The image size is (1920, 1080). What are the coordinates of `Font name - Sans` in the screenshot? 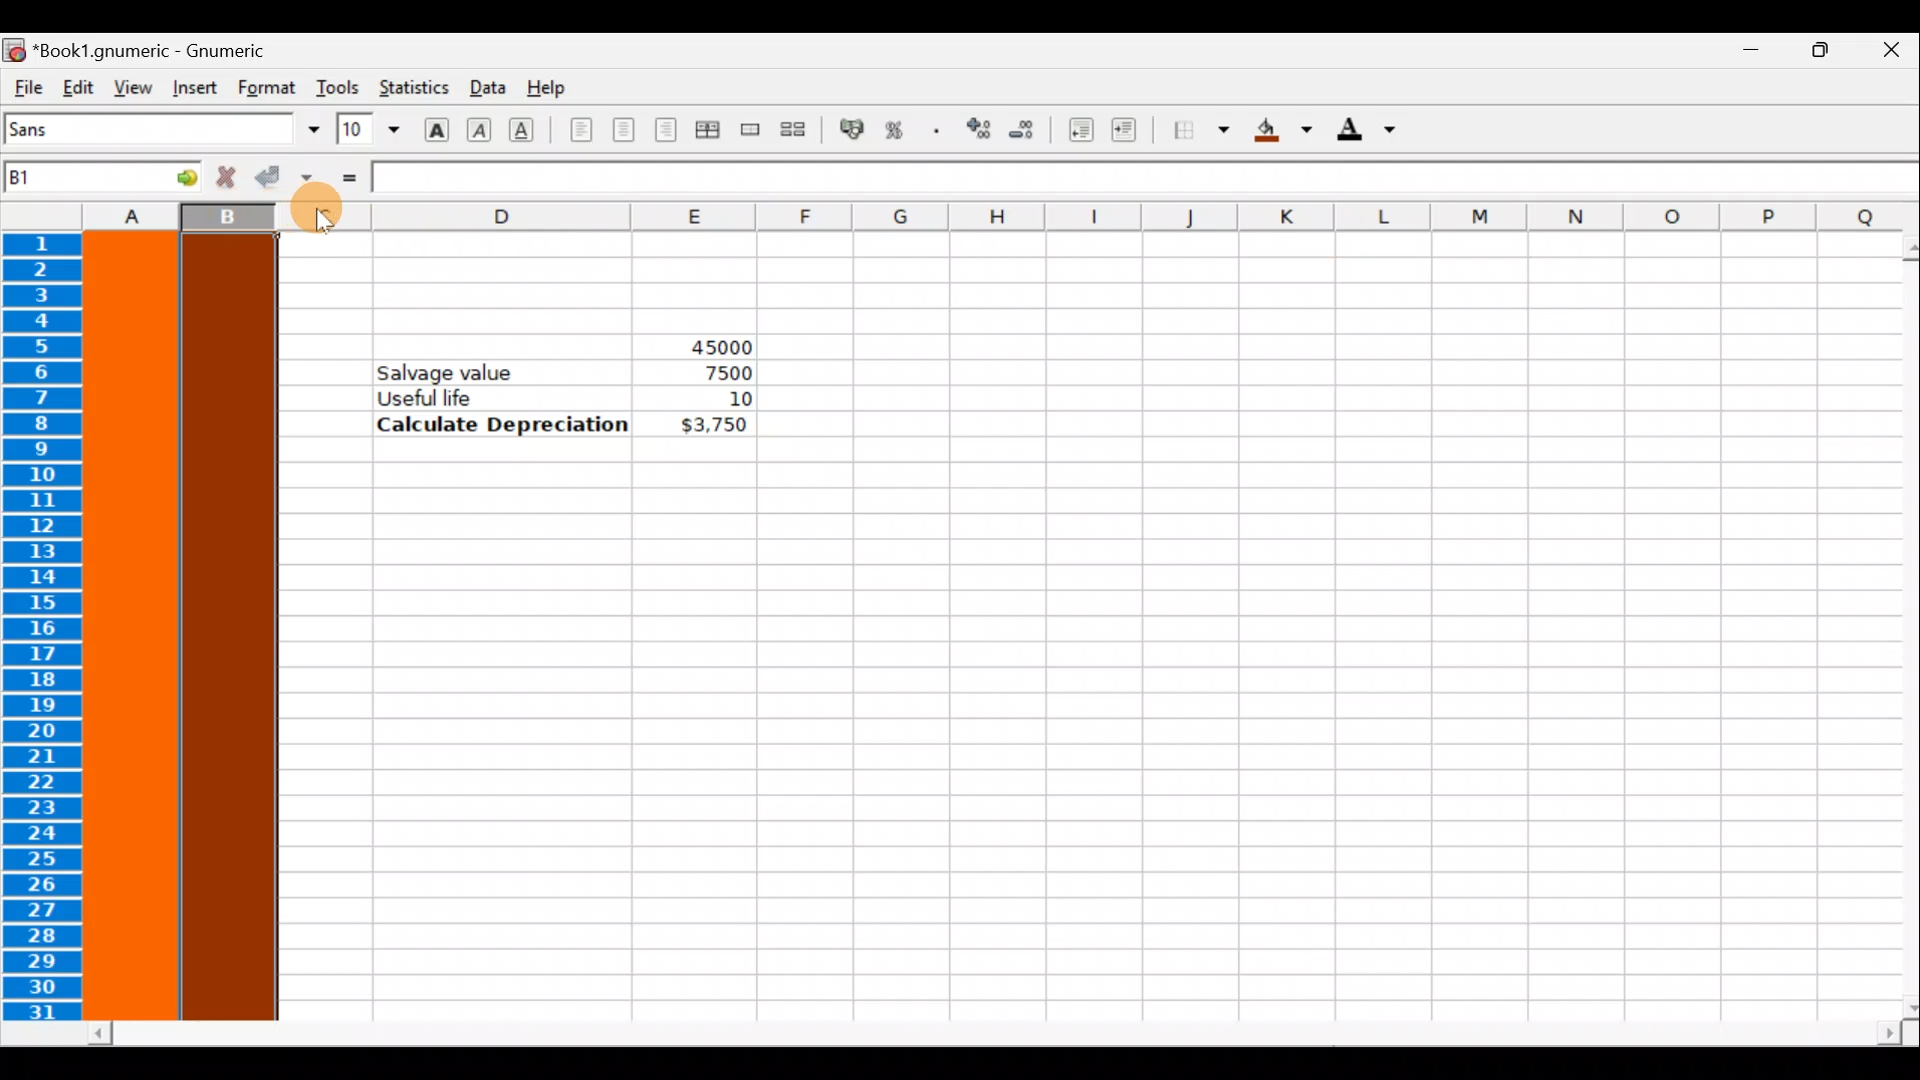 It's located at (158, 130).